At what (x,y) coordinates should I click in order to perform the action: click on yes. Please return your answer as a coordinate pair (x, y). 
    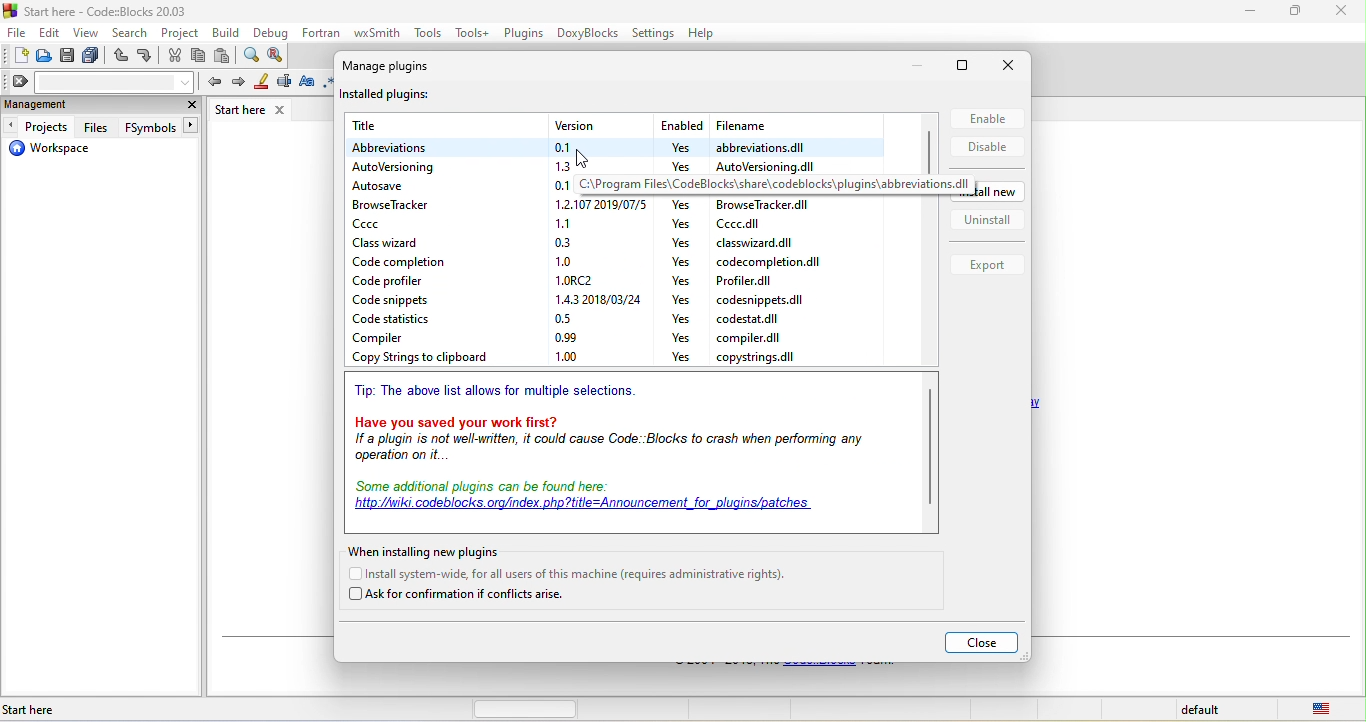
    Looking at the image, I should click on (682, 316).